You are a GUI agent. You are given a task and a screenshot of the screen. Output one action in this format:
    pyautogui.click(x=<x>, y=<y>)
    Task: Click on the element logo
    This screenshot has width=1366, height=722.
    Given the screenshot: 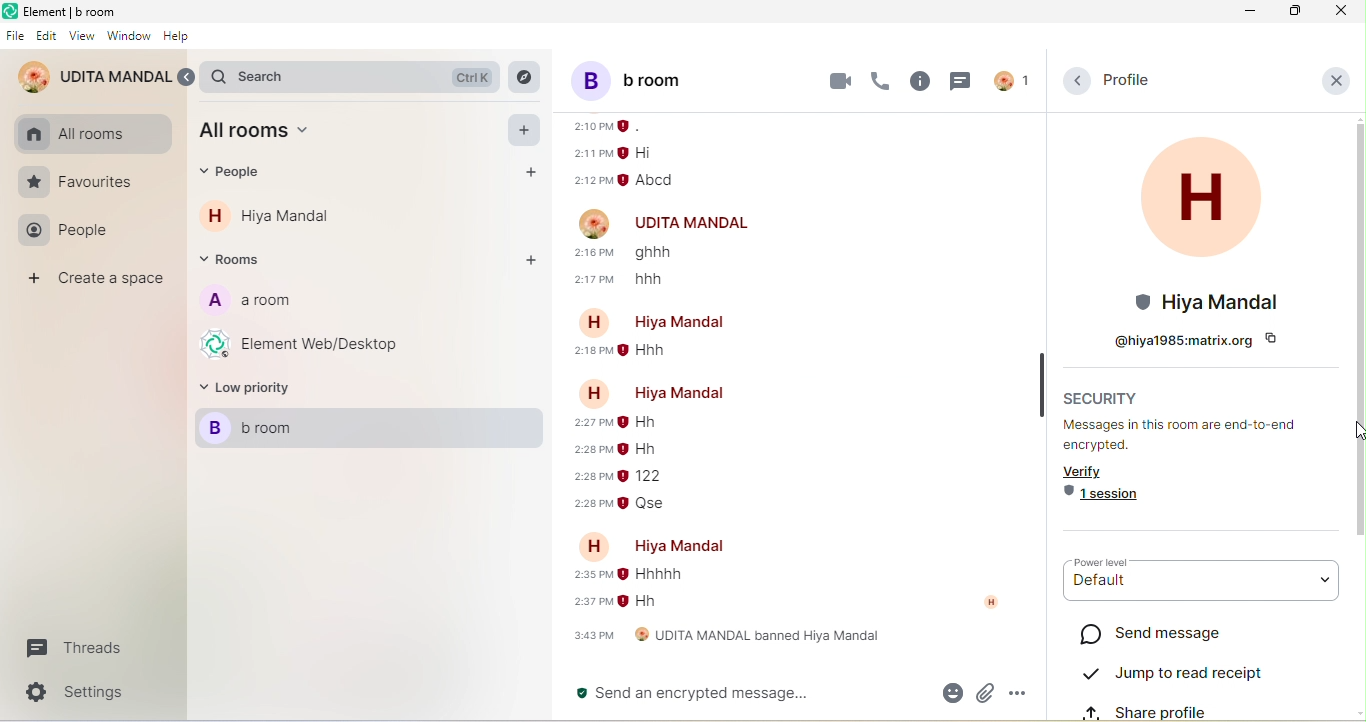 What is the action you would take?
    pyautogui.click(x=10, y=12)
    